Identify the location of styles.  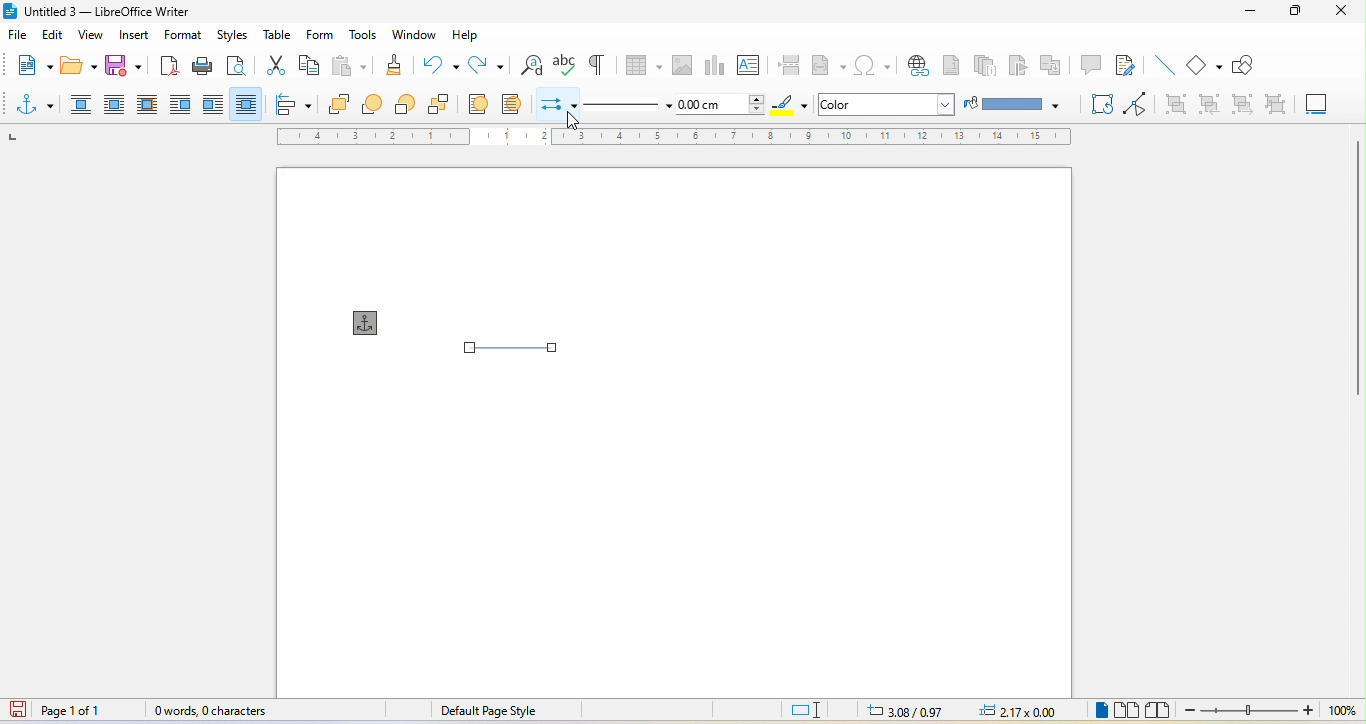
(231, 36).